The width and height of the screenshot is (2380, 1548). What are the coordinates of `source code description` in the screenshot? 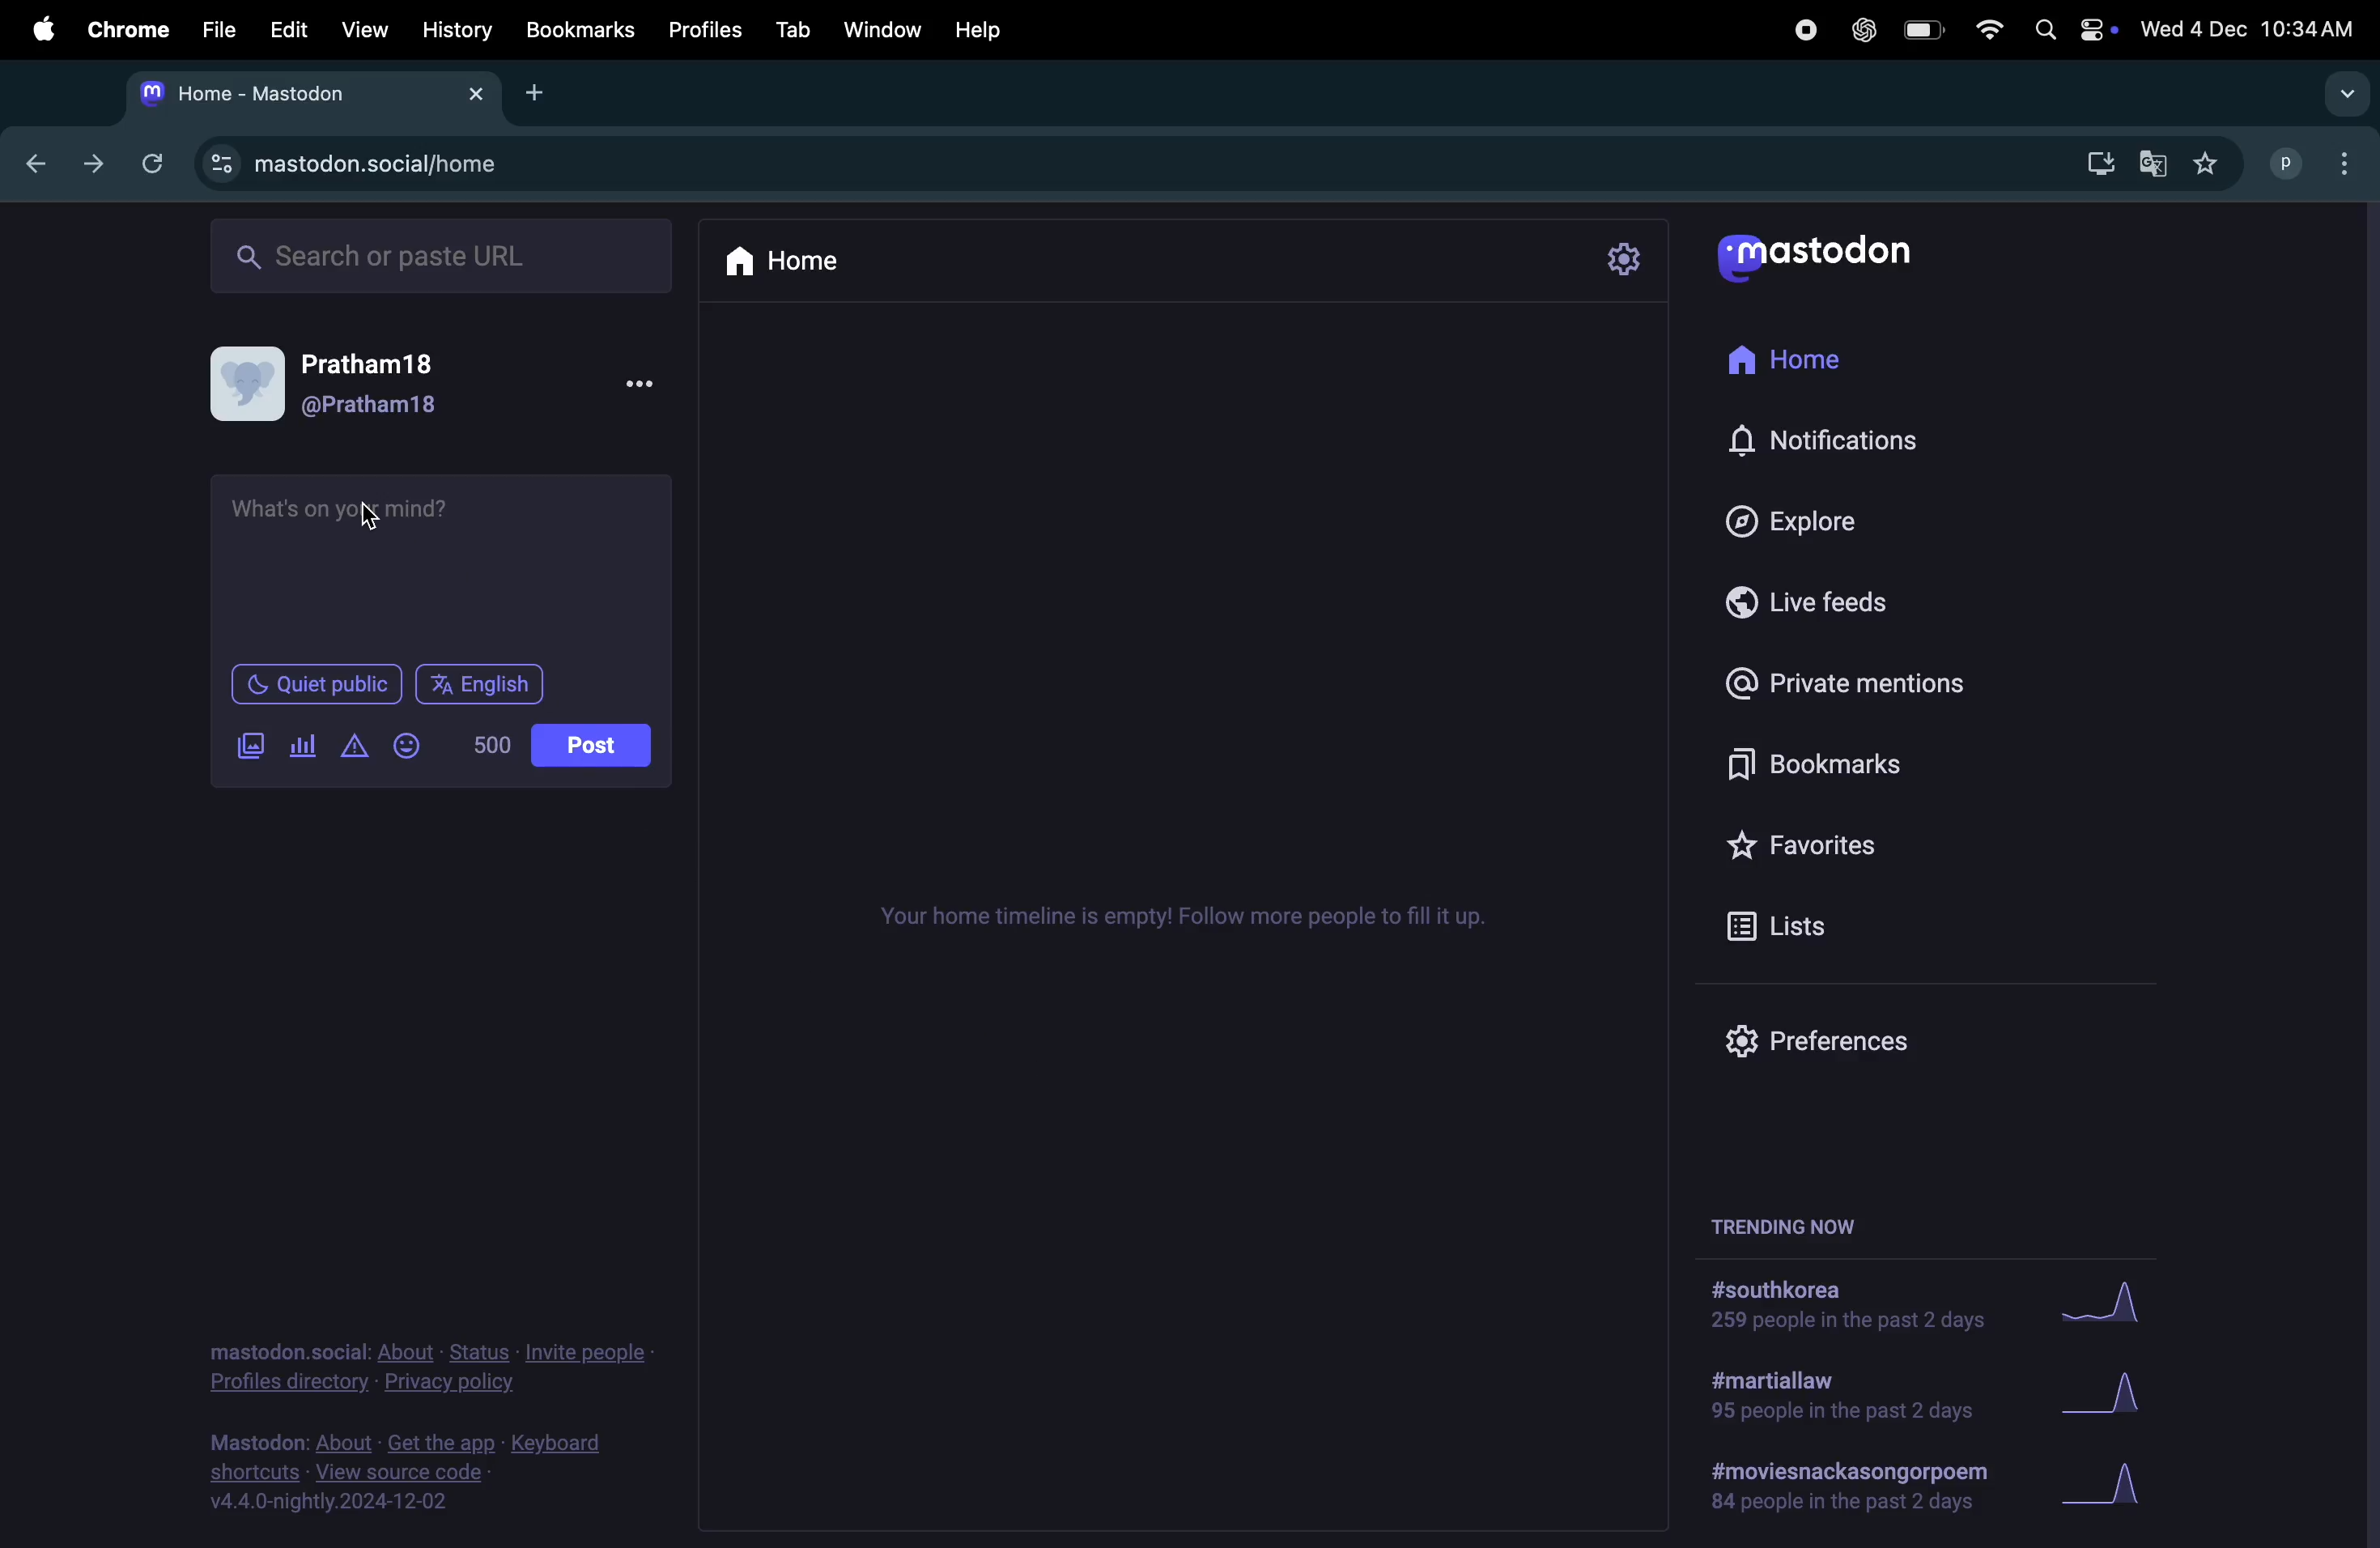 It's located at (414, 1472).